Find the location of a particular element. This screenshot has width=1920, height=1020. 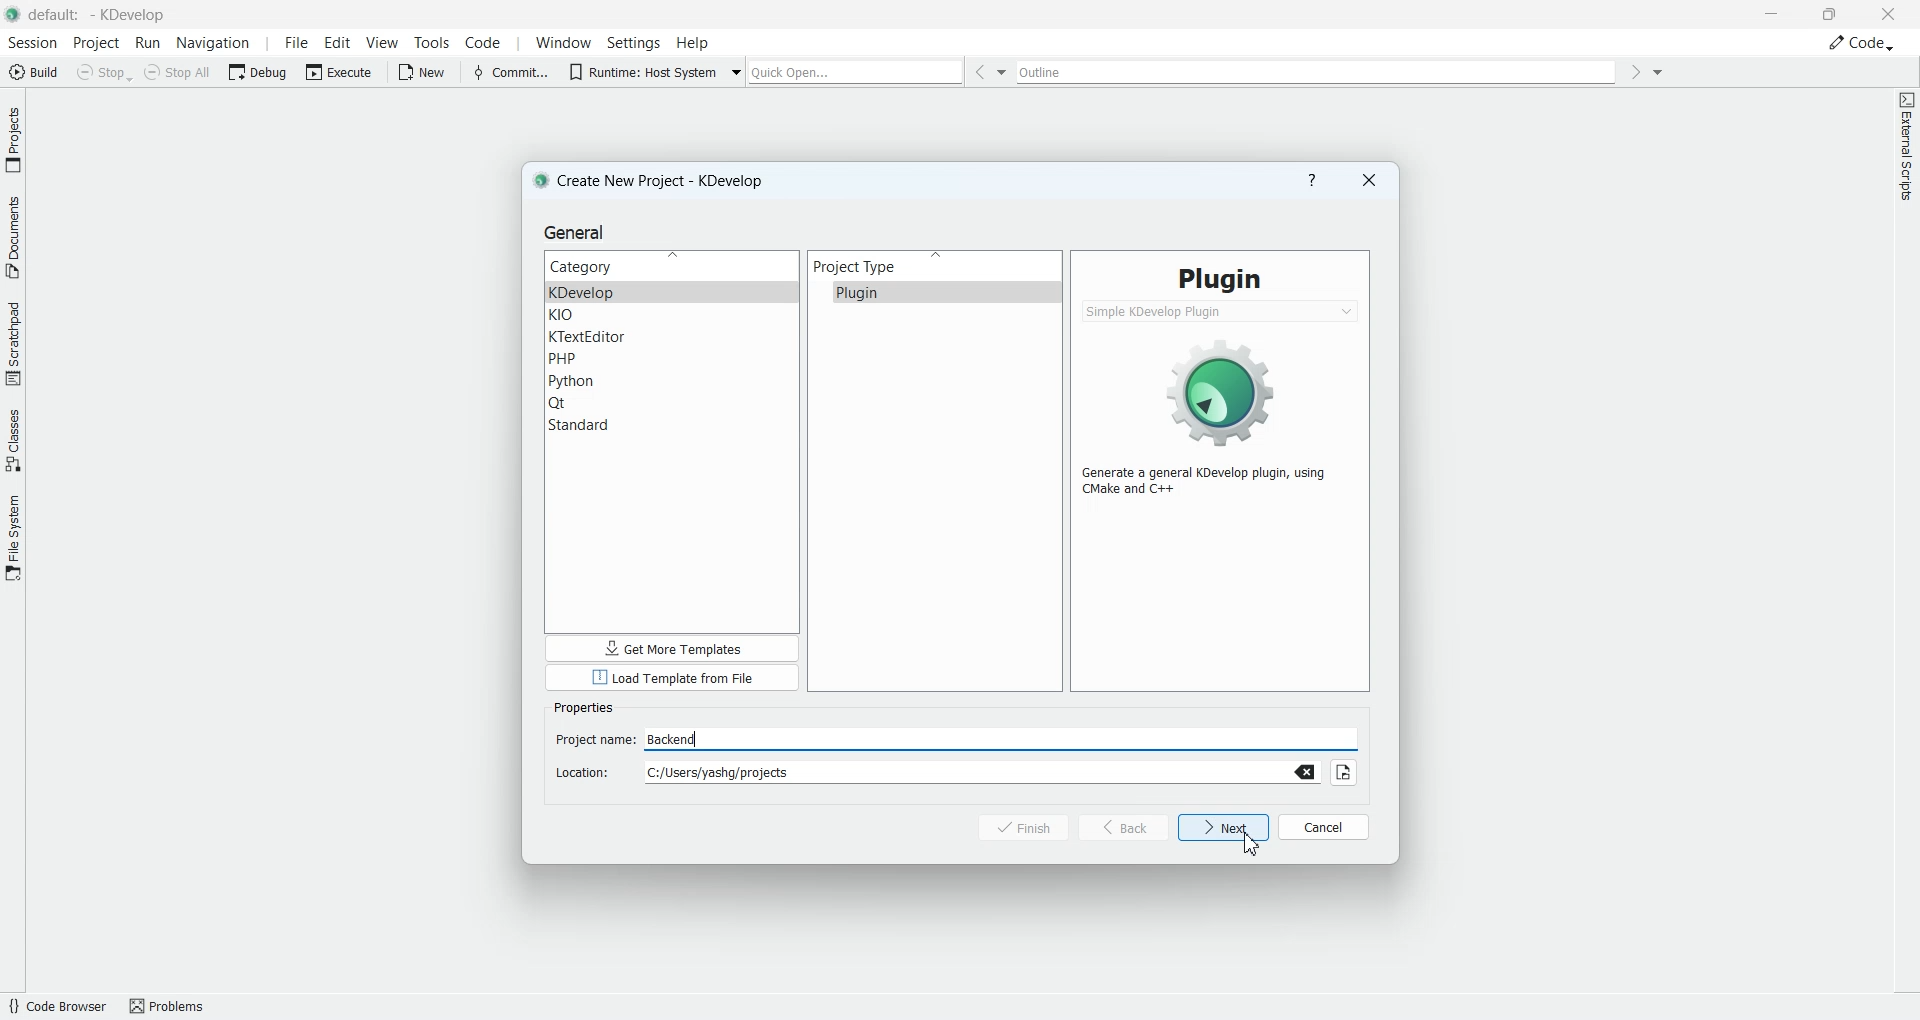

New is located at coordinates (426, 72).